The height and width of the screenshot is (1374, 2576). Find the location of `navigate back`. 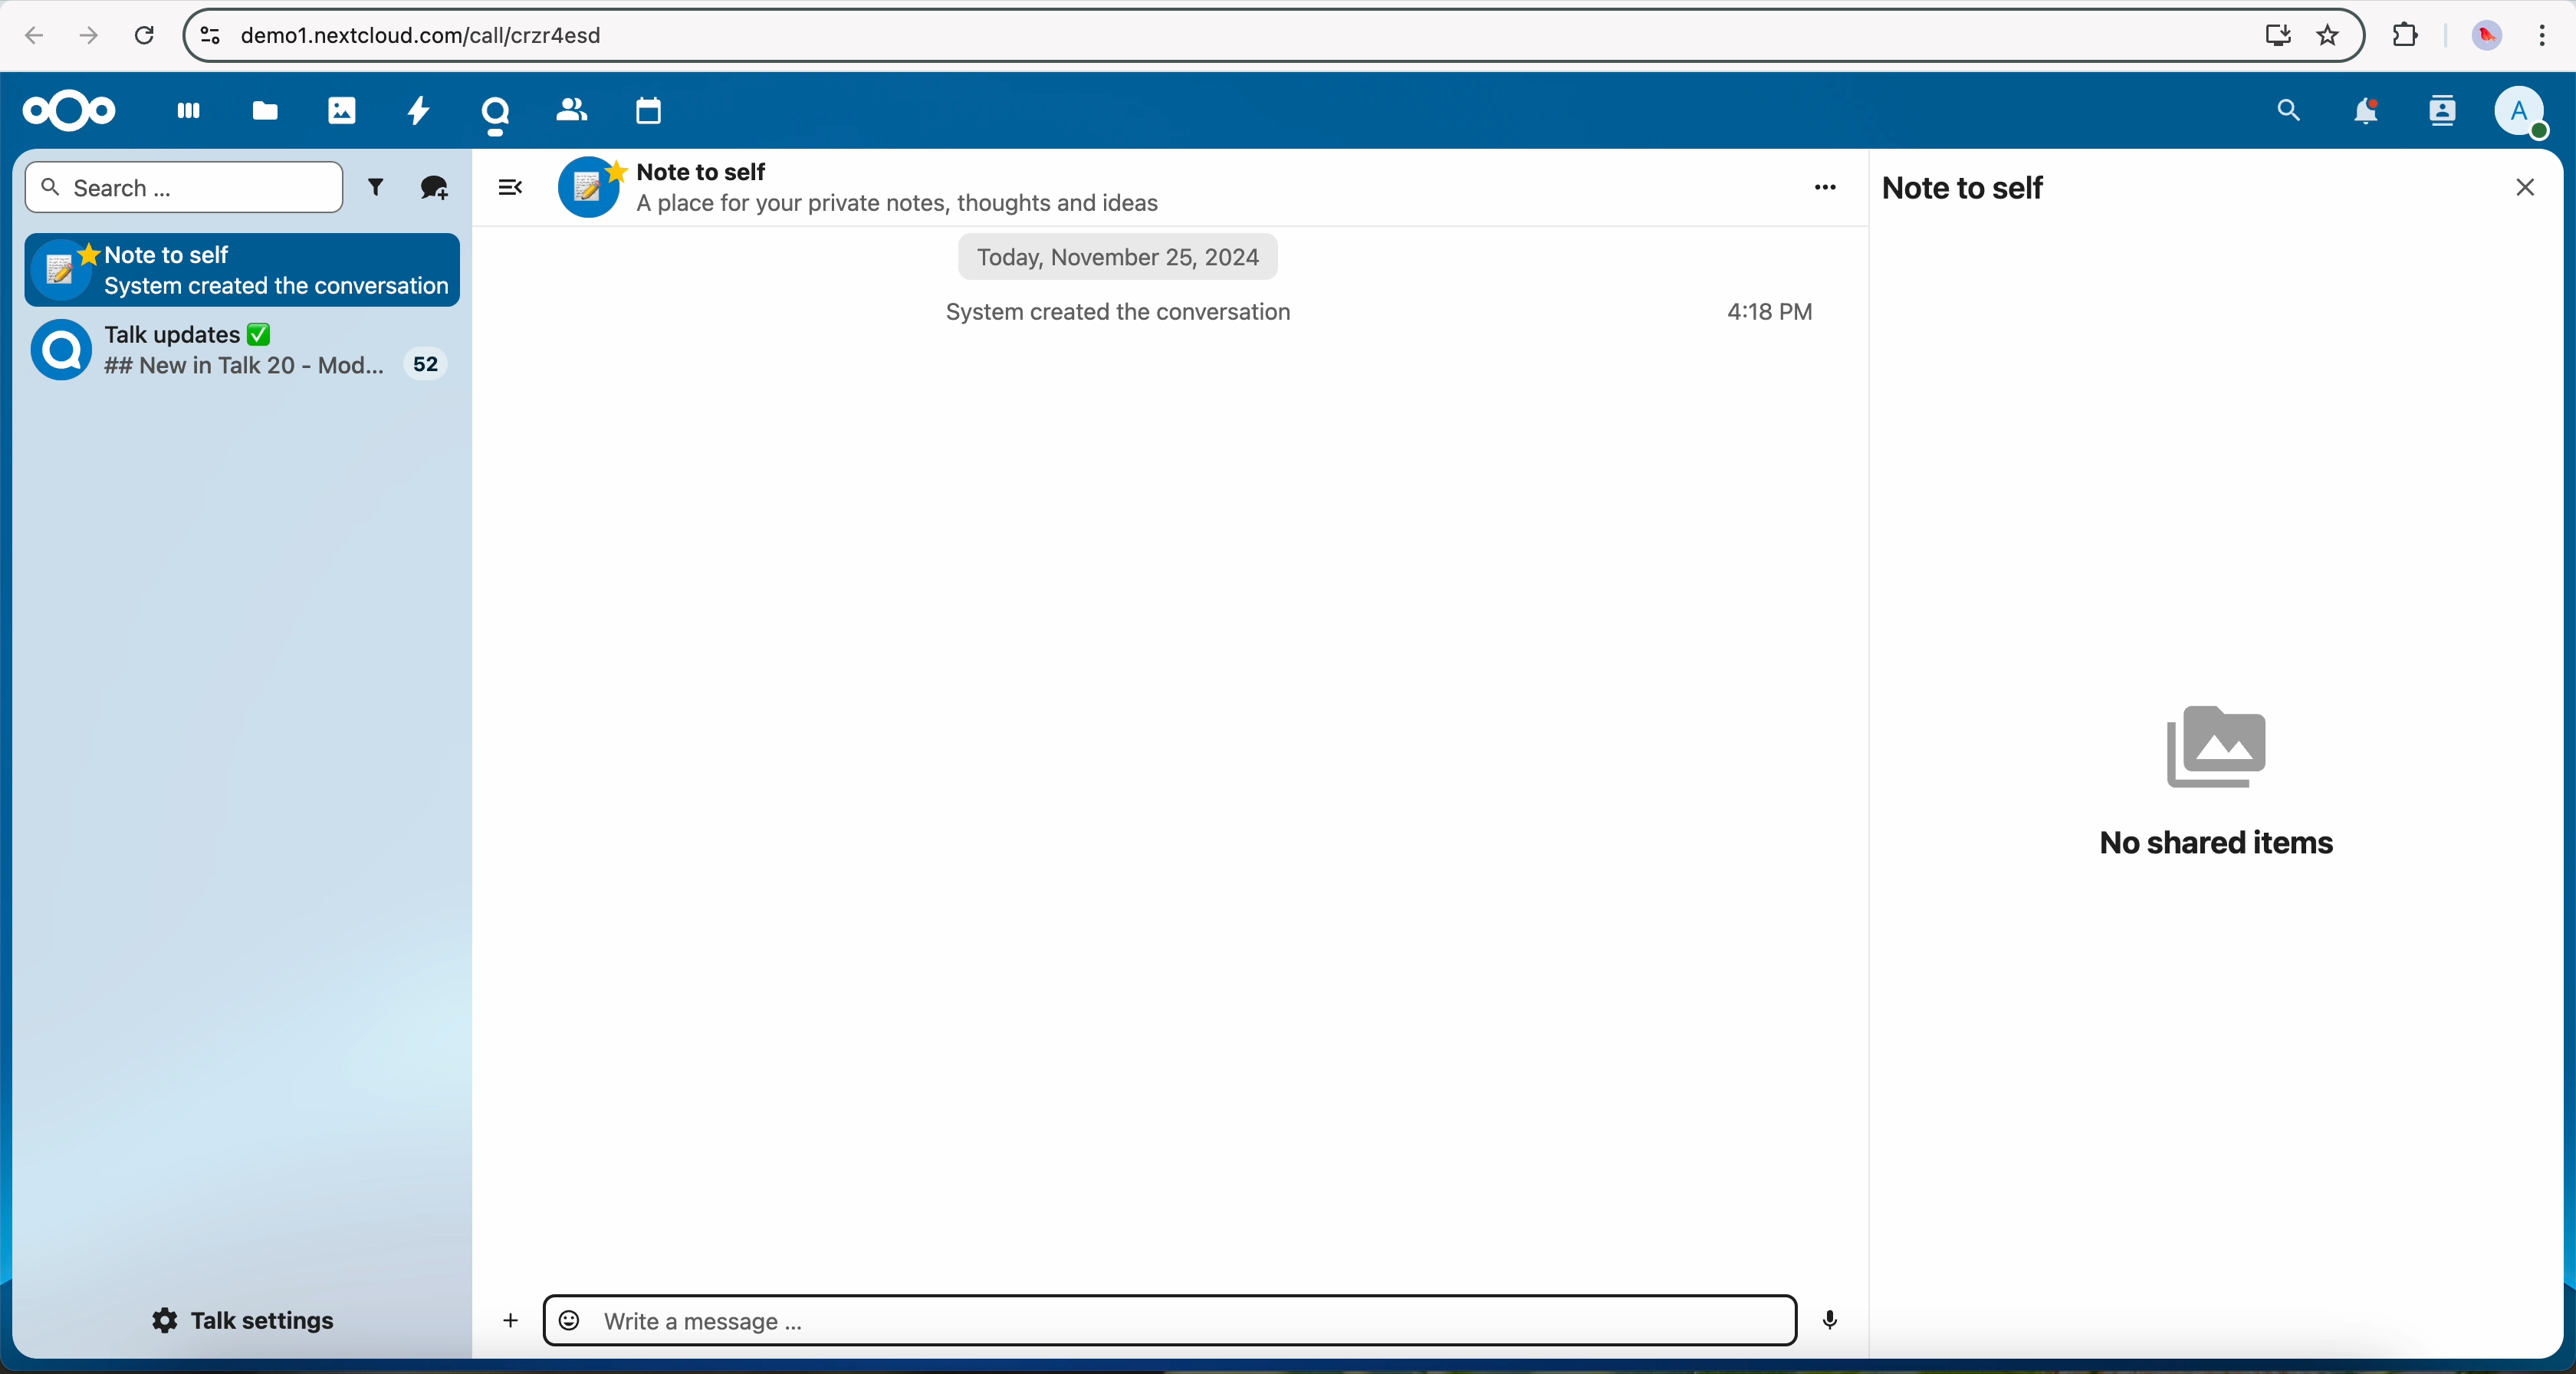

navigate back is located at coordinates (27, 36).